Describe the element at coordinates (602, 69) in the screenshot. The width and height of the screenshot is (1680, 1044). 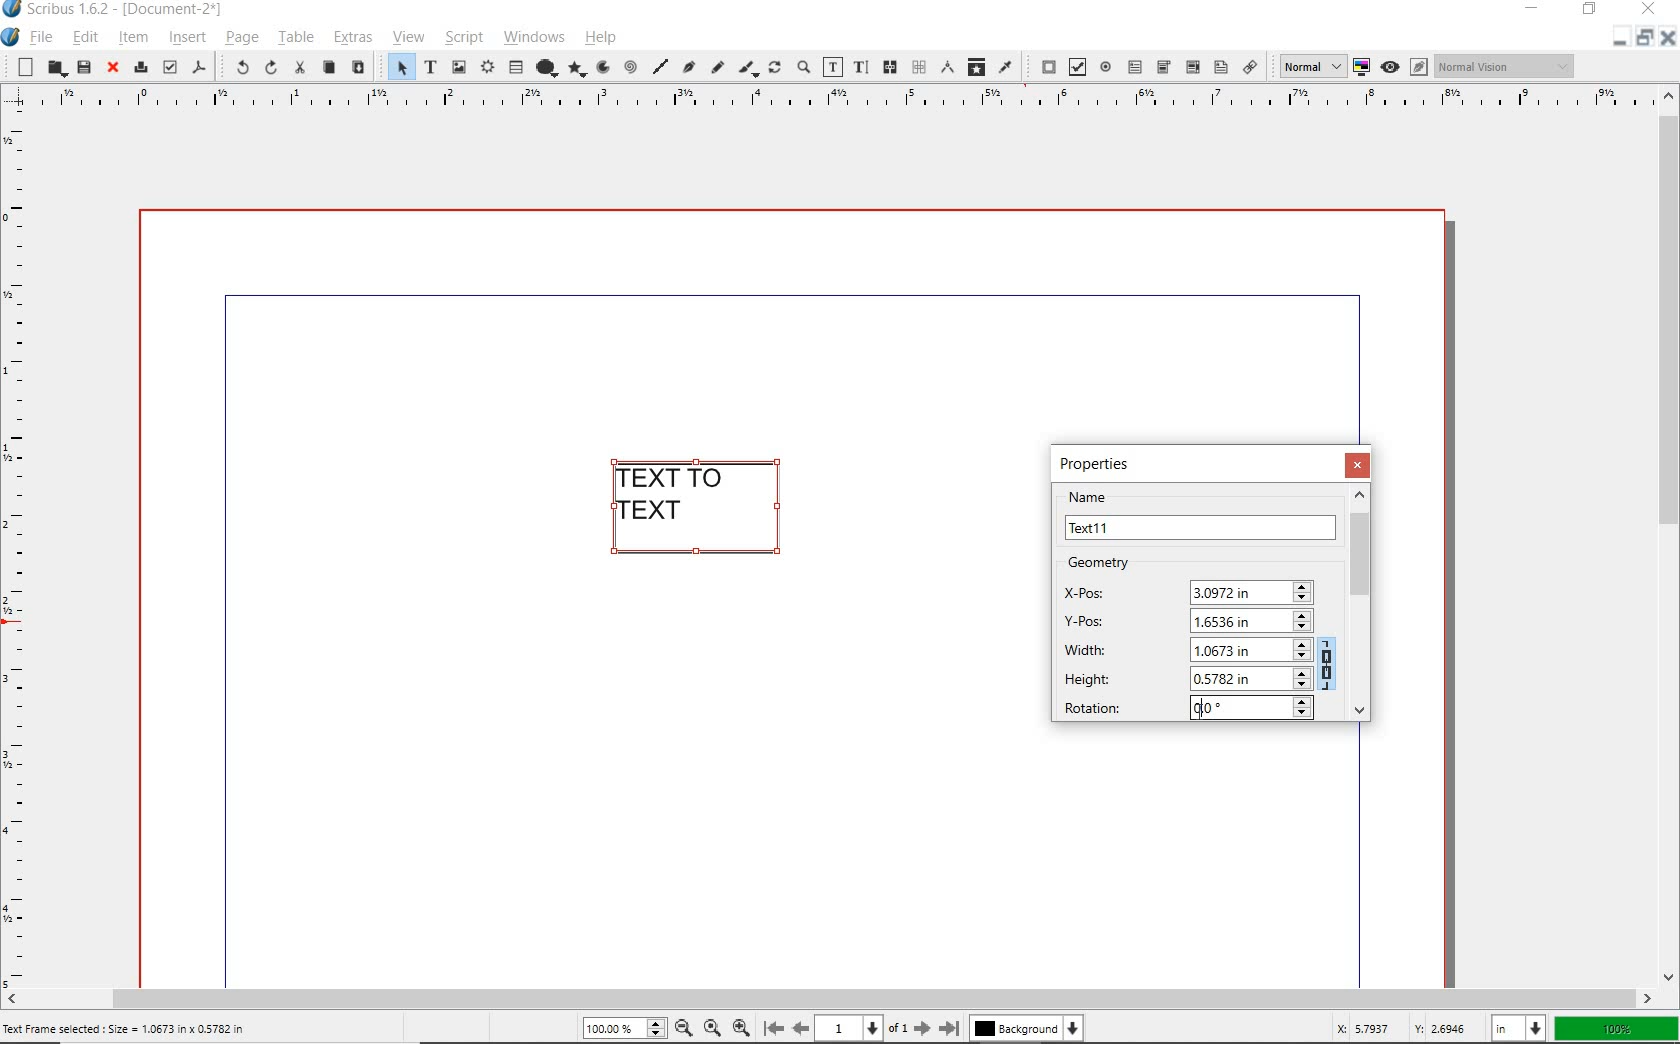
I see `arc` at that location.